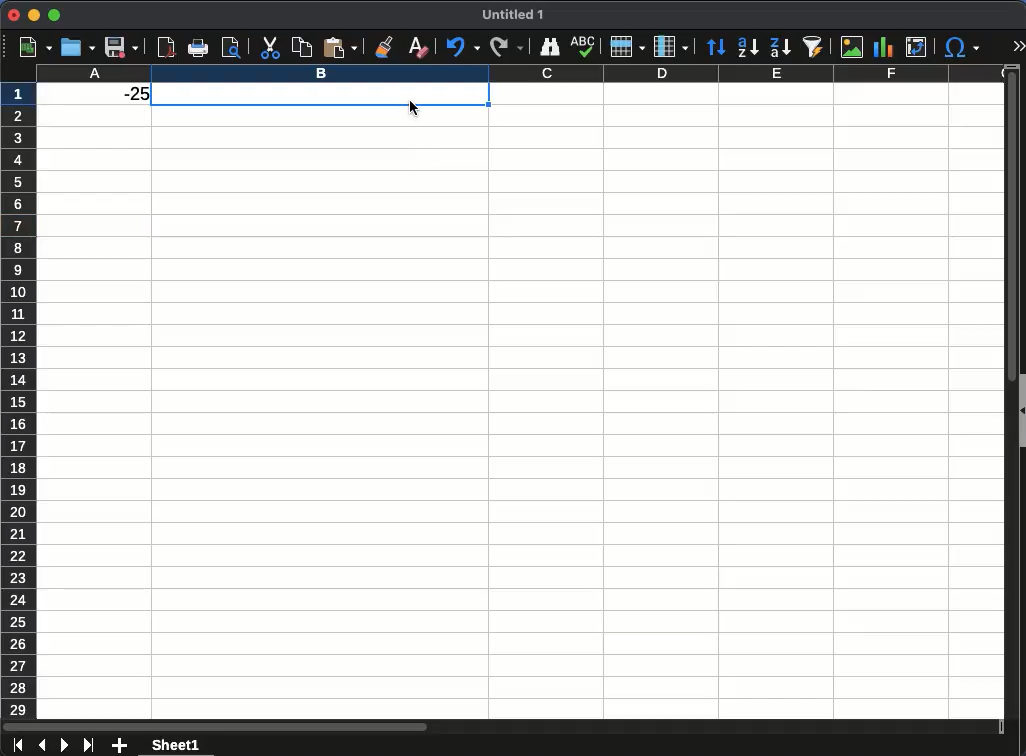 Image resolution: width=1026 pixels, height=756 pixels. What do you see at coordinates (19, 397) in the screenshot?
I see `rows` at bounding box center [19, 397].